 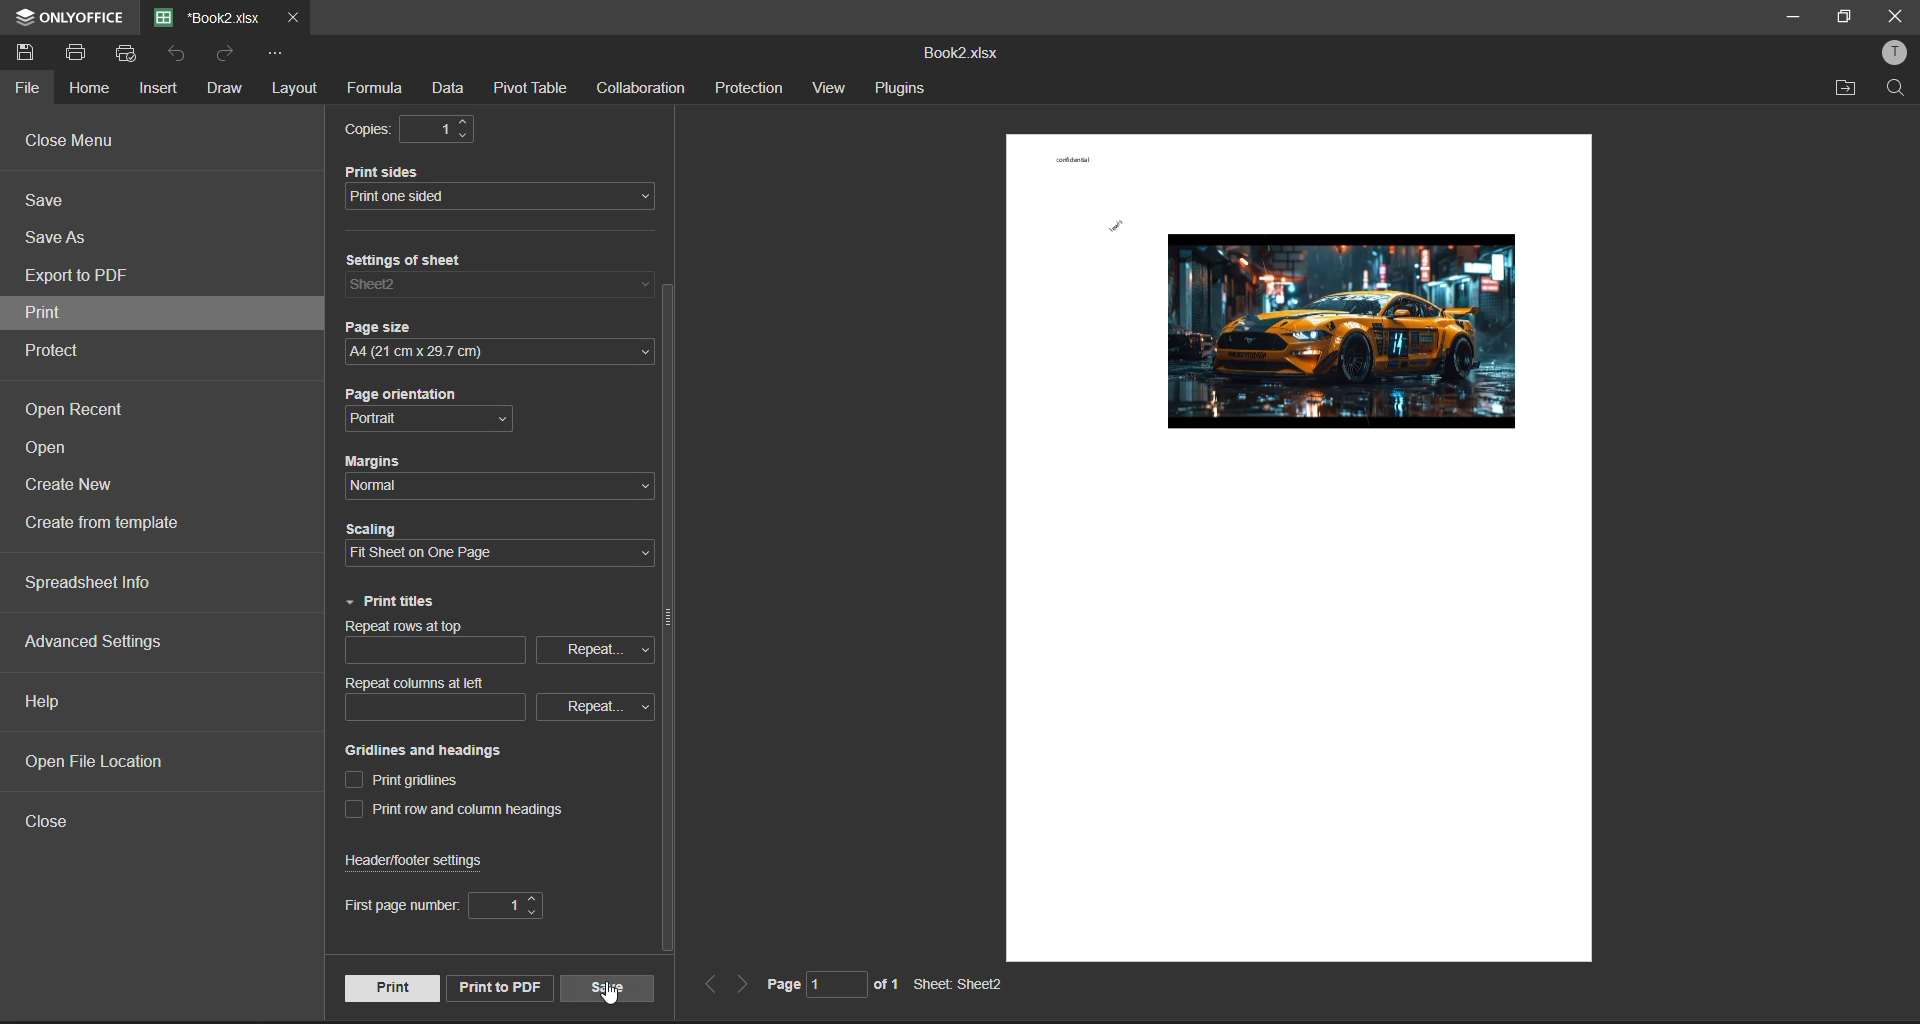 I want to click on maximize, so click(x=1843, y=17).